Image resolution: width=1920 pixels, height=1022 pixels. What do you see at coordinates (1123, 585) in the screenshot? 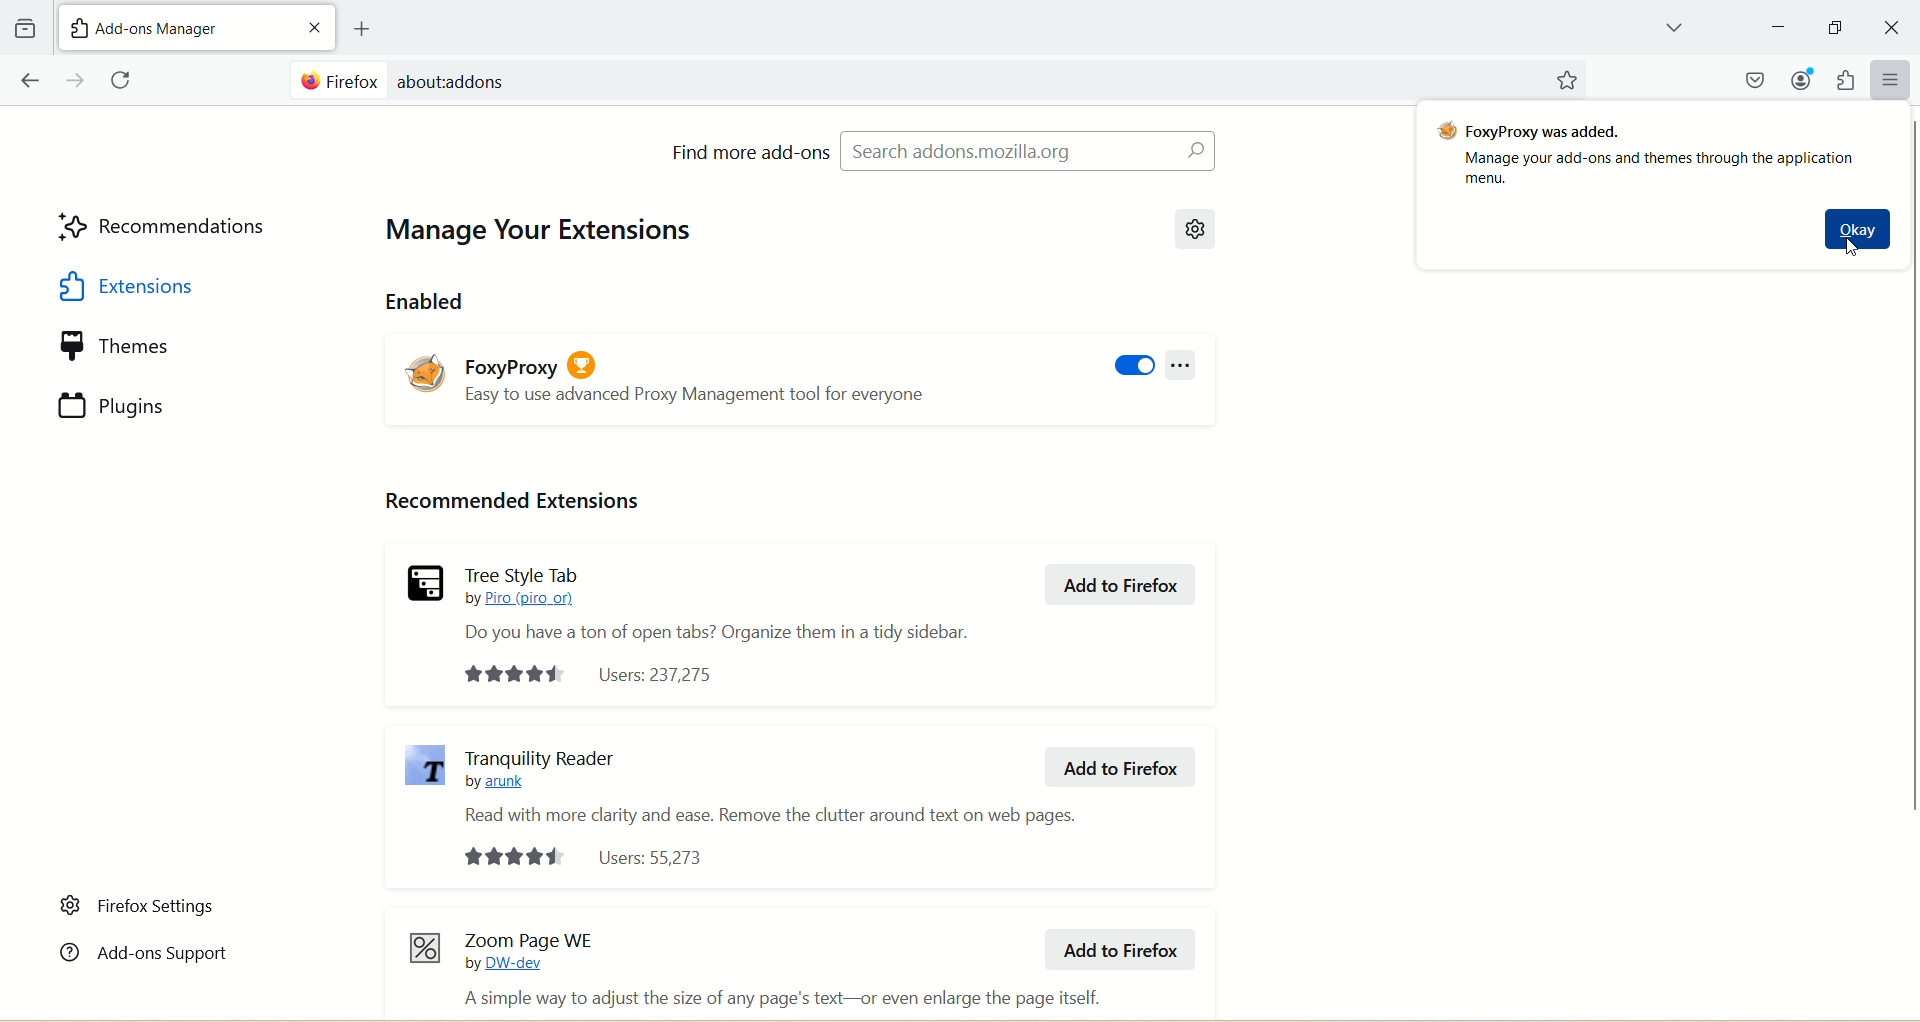
I see `Add to firefox` at bounding box center [1123, 585].